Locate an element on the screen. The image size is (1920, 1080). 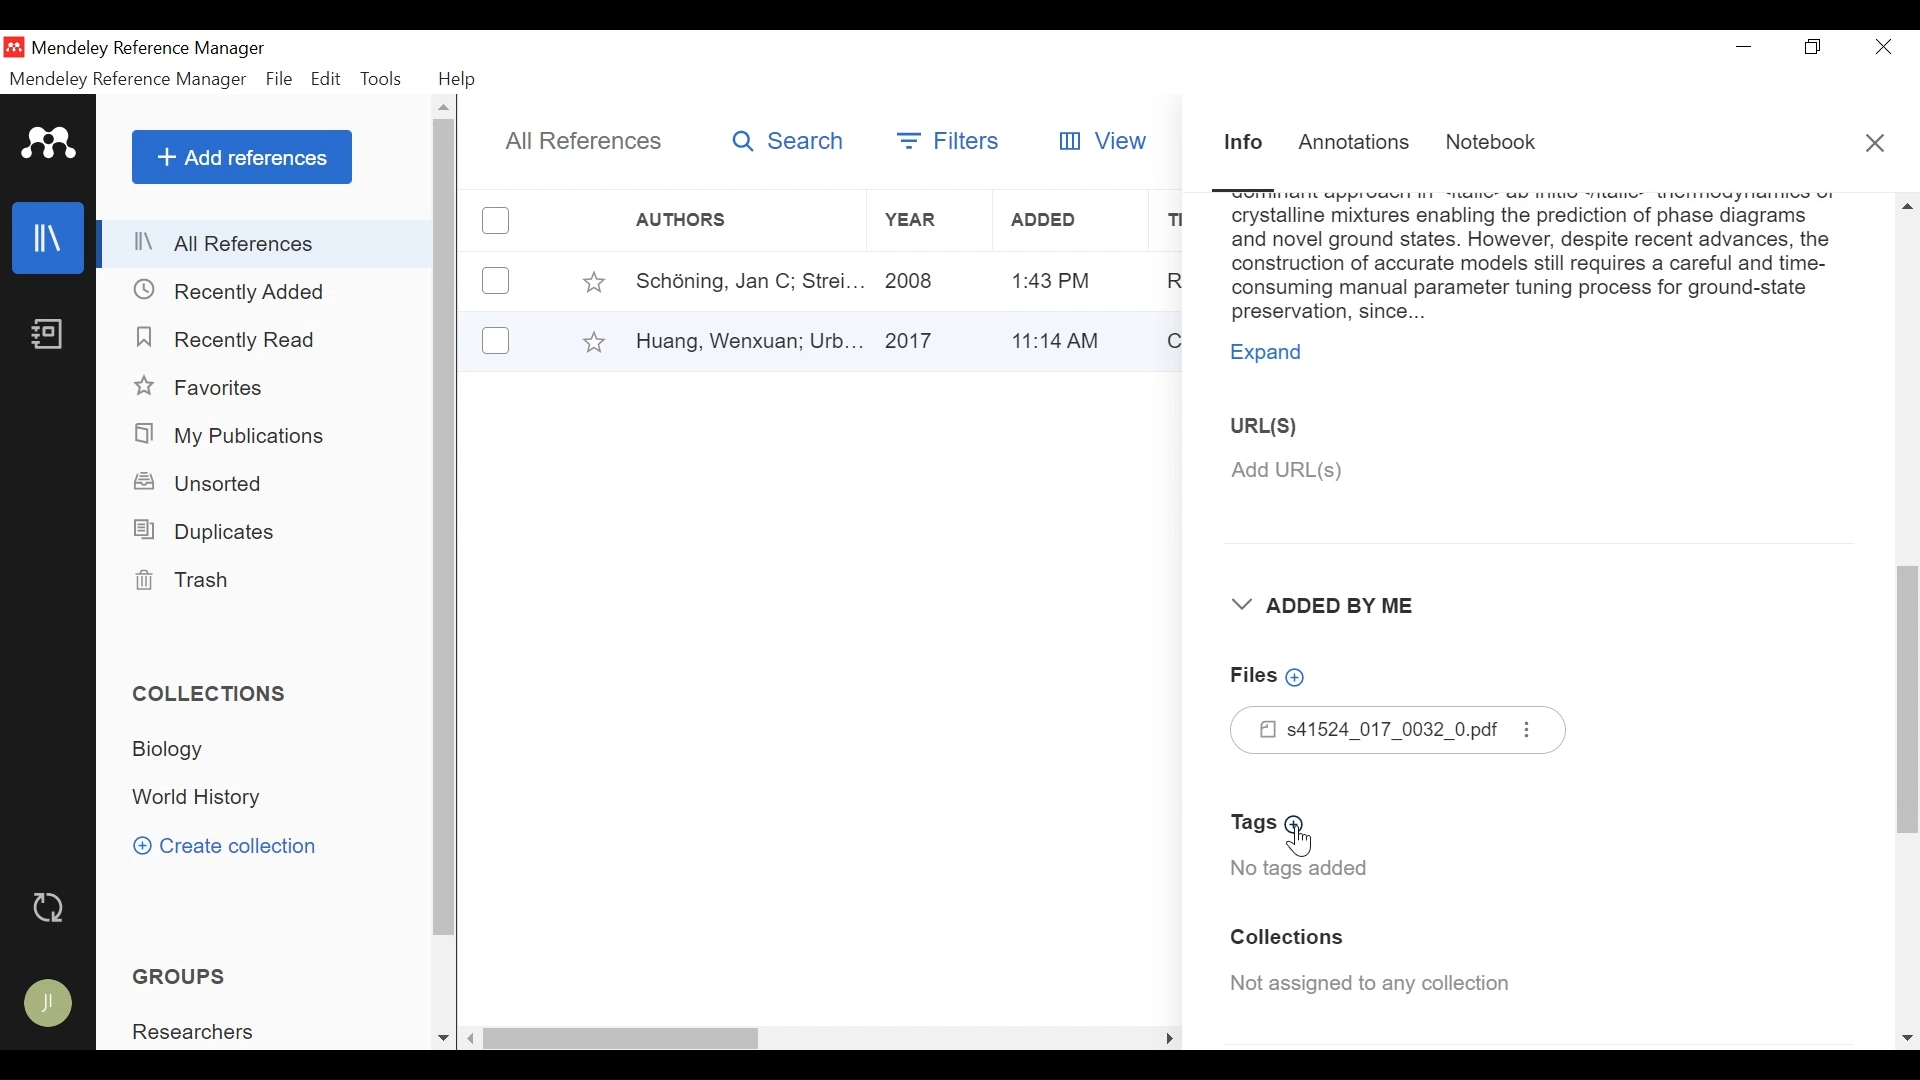
Author is located at coordinates (741, 280).